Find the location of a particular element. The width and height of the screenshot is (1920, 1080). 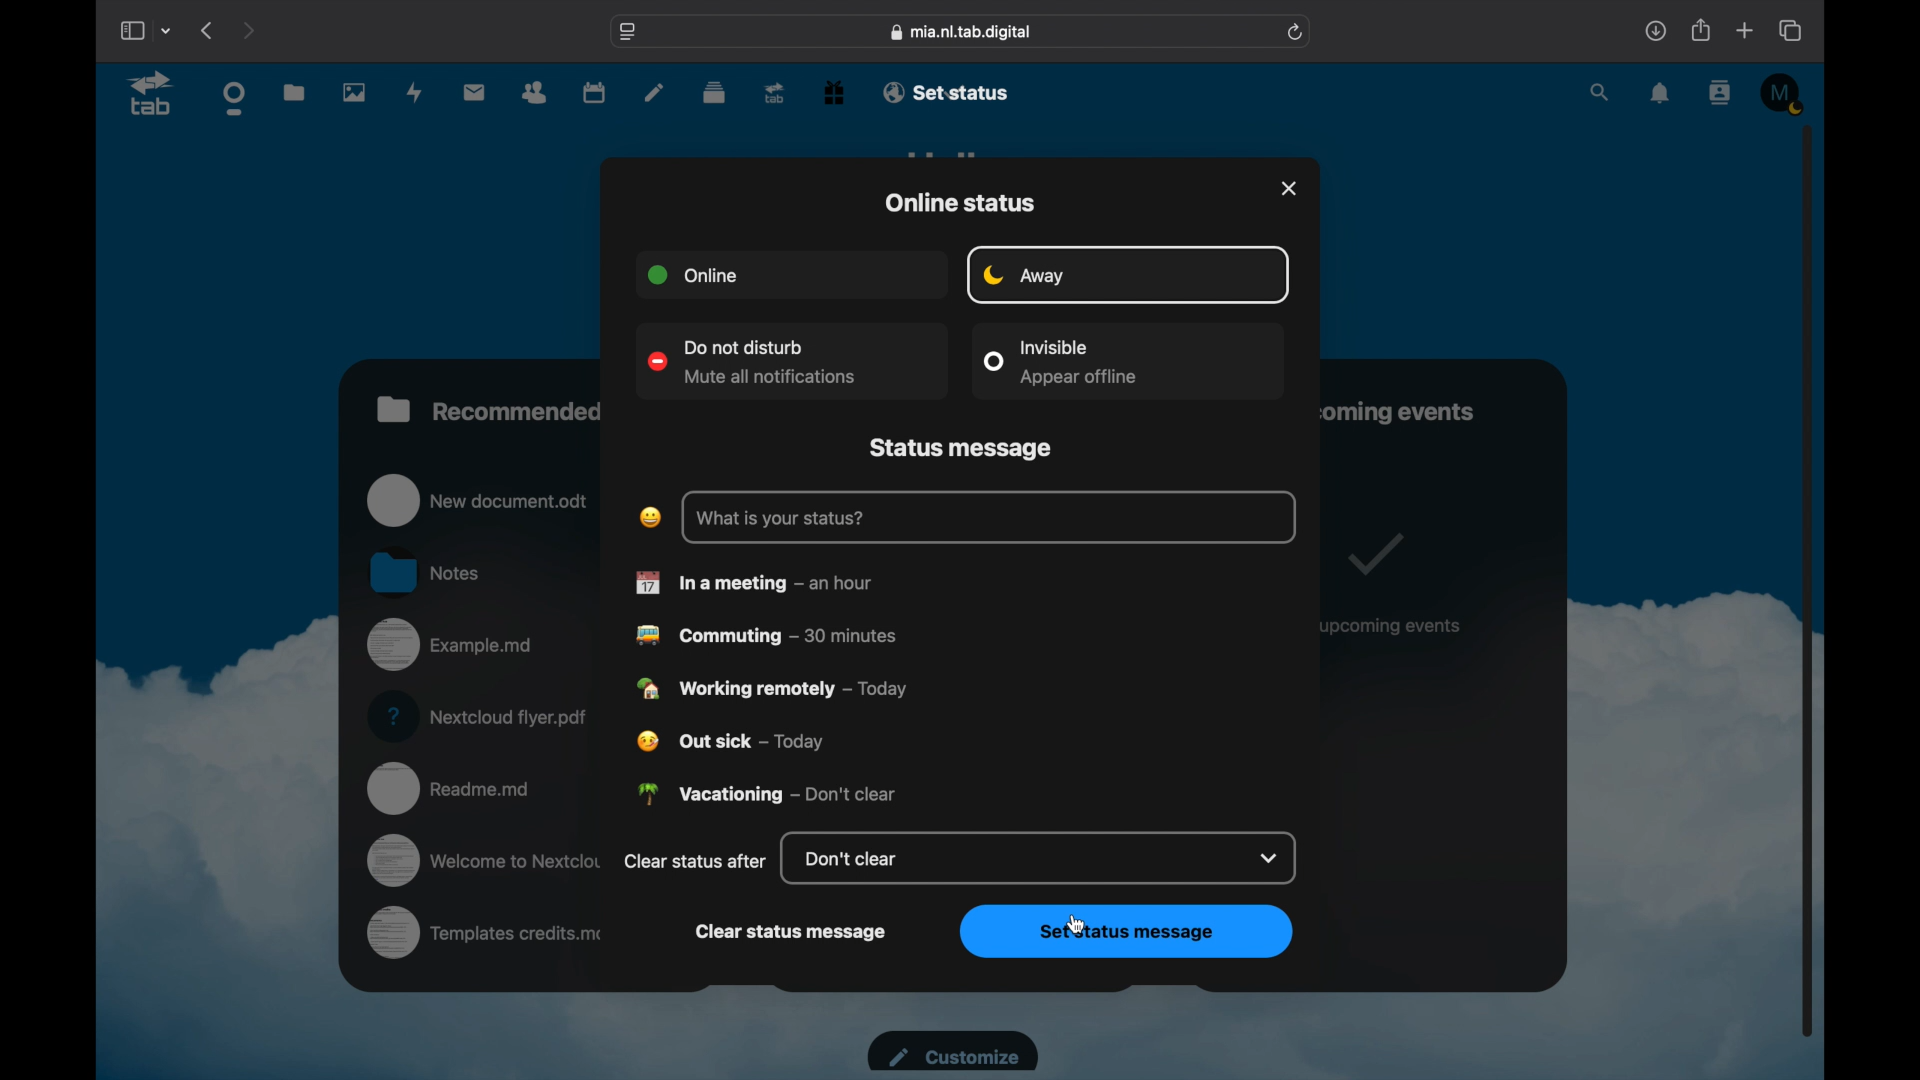

activity is located at coordinates (418, 92).